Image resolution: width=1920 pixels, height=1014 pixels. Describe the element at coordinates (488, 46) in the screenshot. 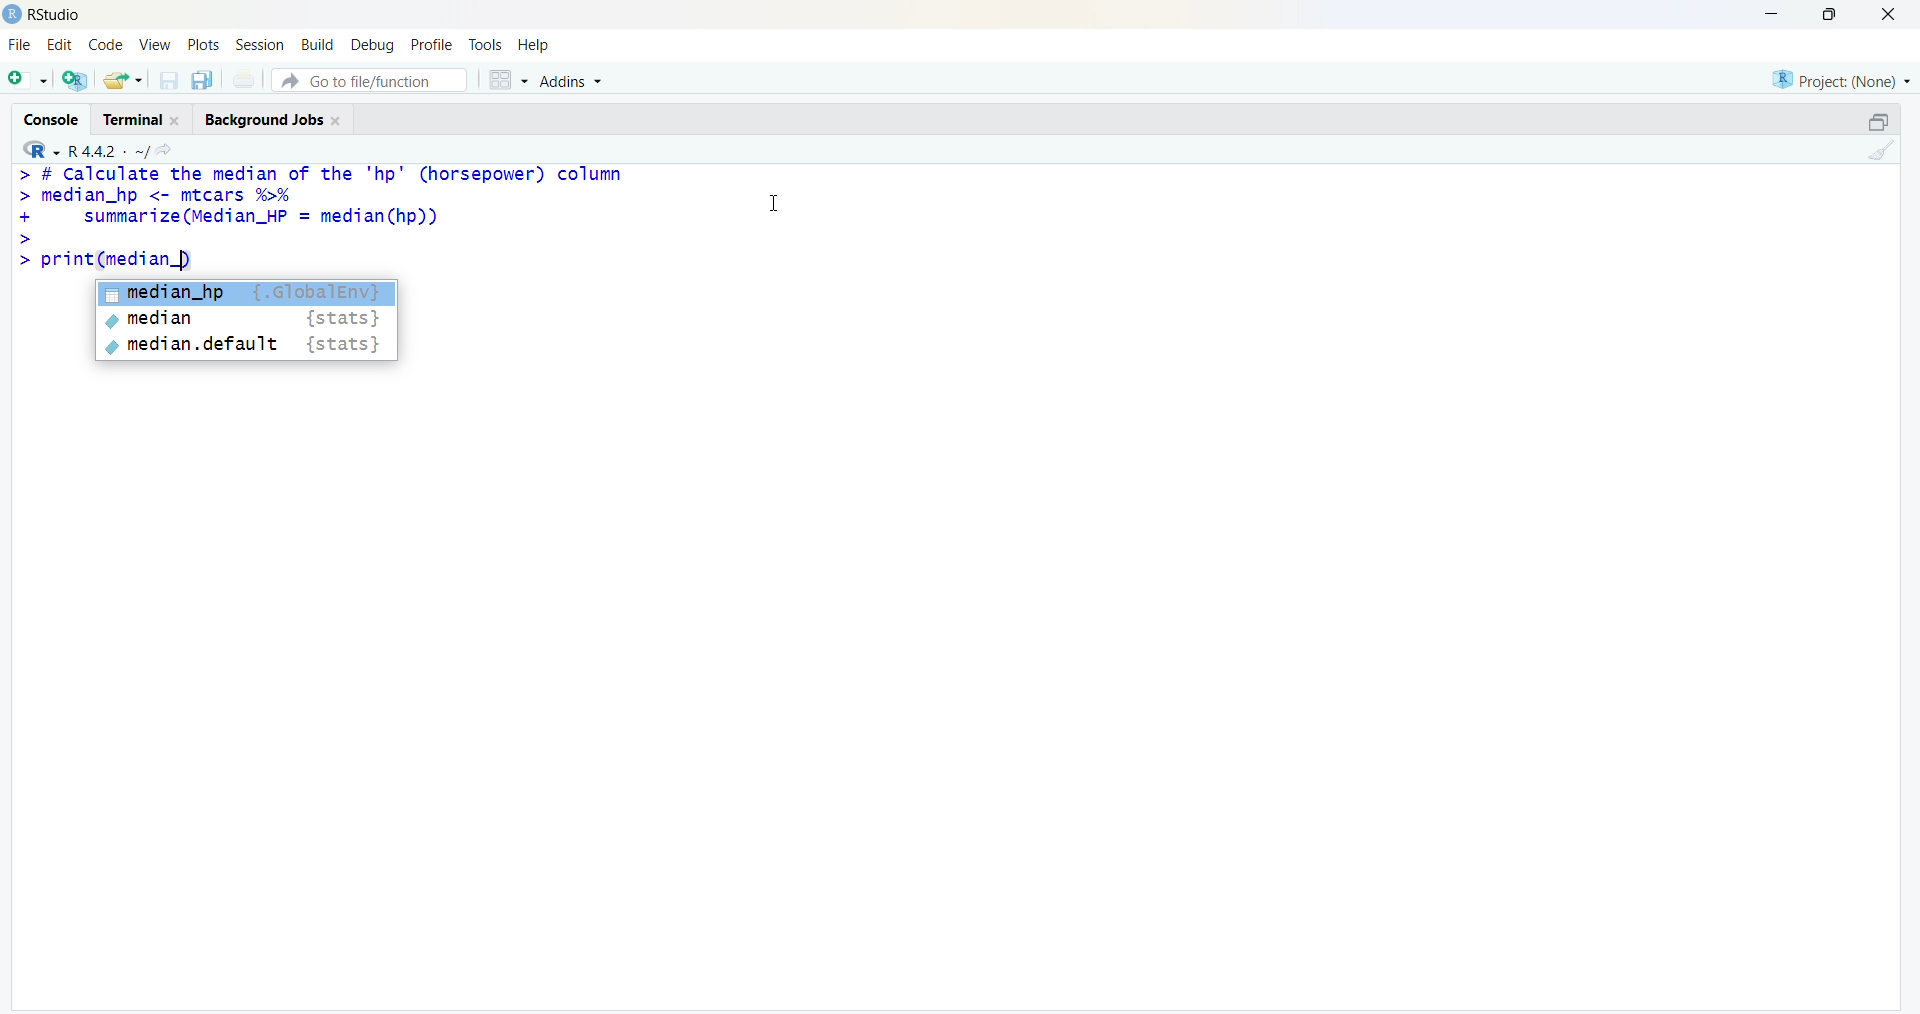

I see `tools` at that location.